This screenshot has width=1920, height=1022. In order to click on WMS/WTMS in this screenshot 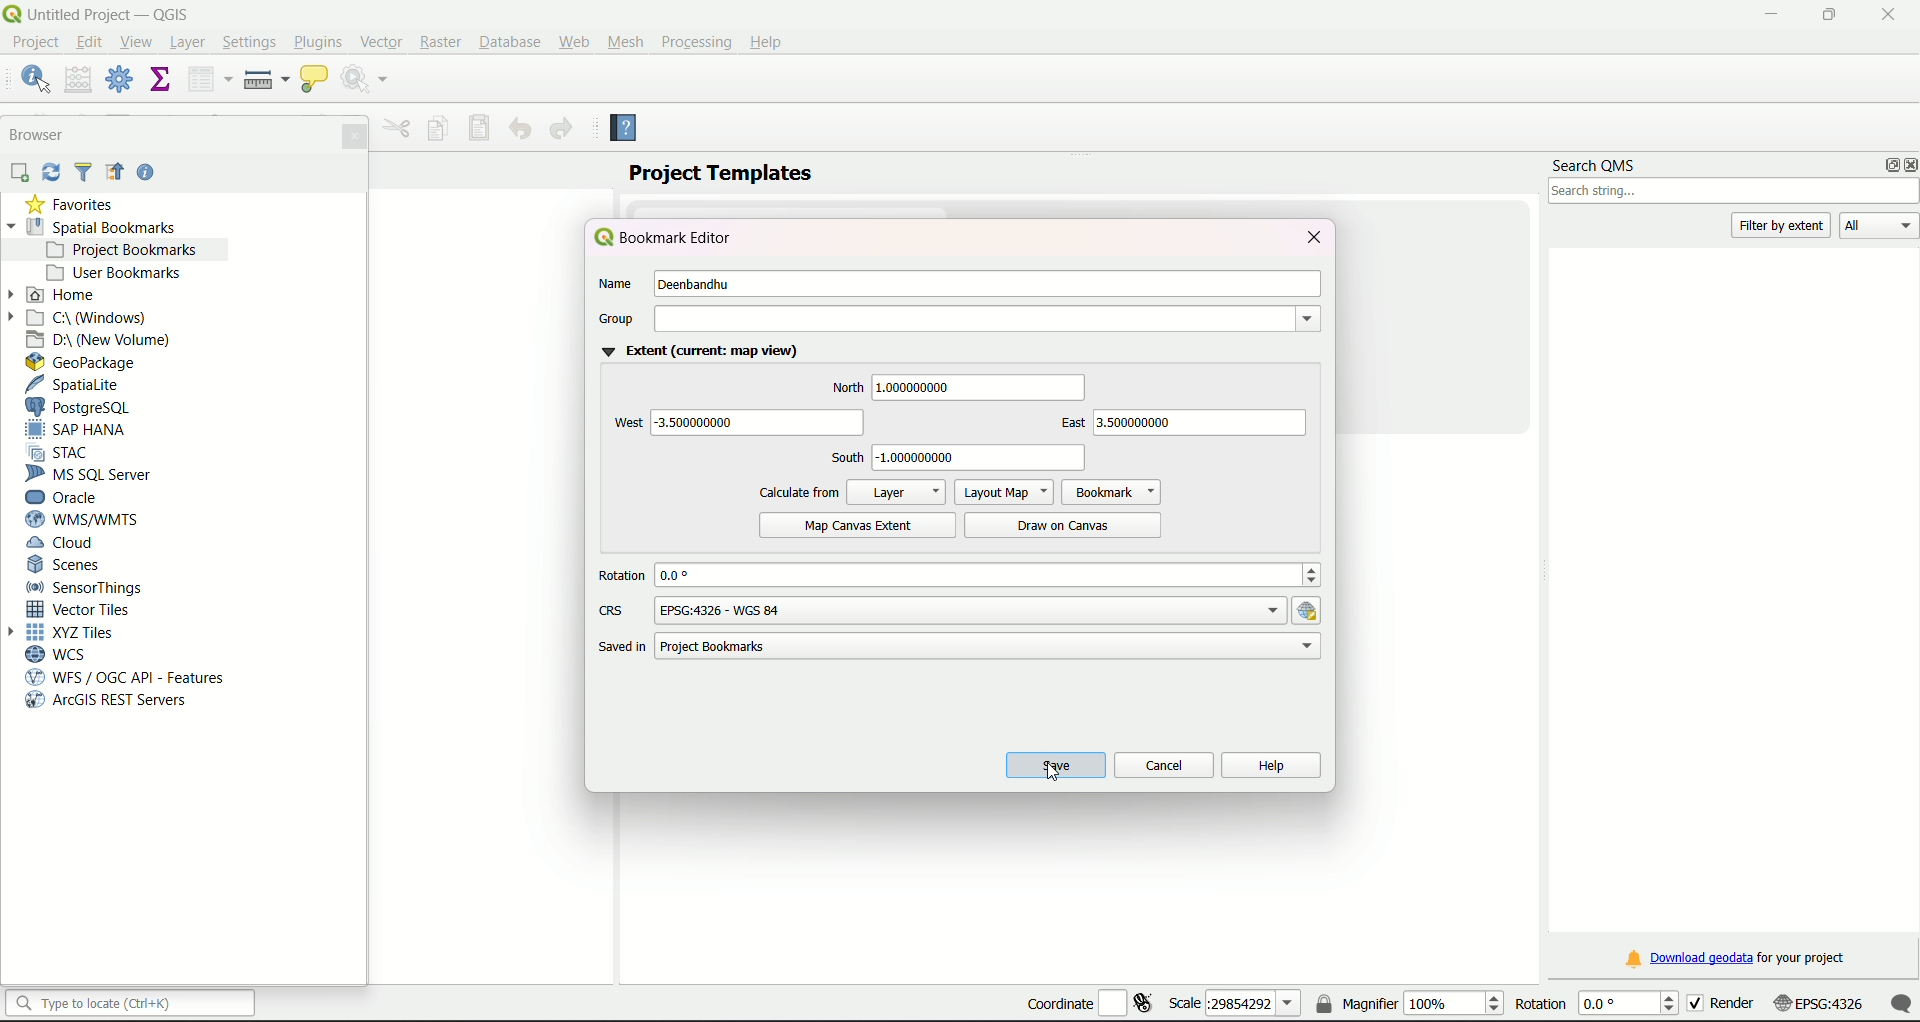, I will do `click(89, 521)`.